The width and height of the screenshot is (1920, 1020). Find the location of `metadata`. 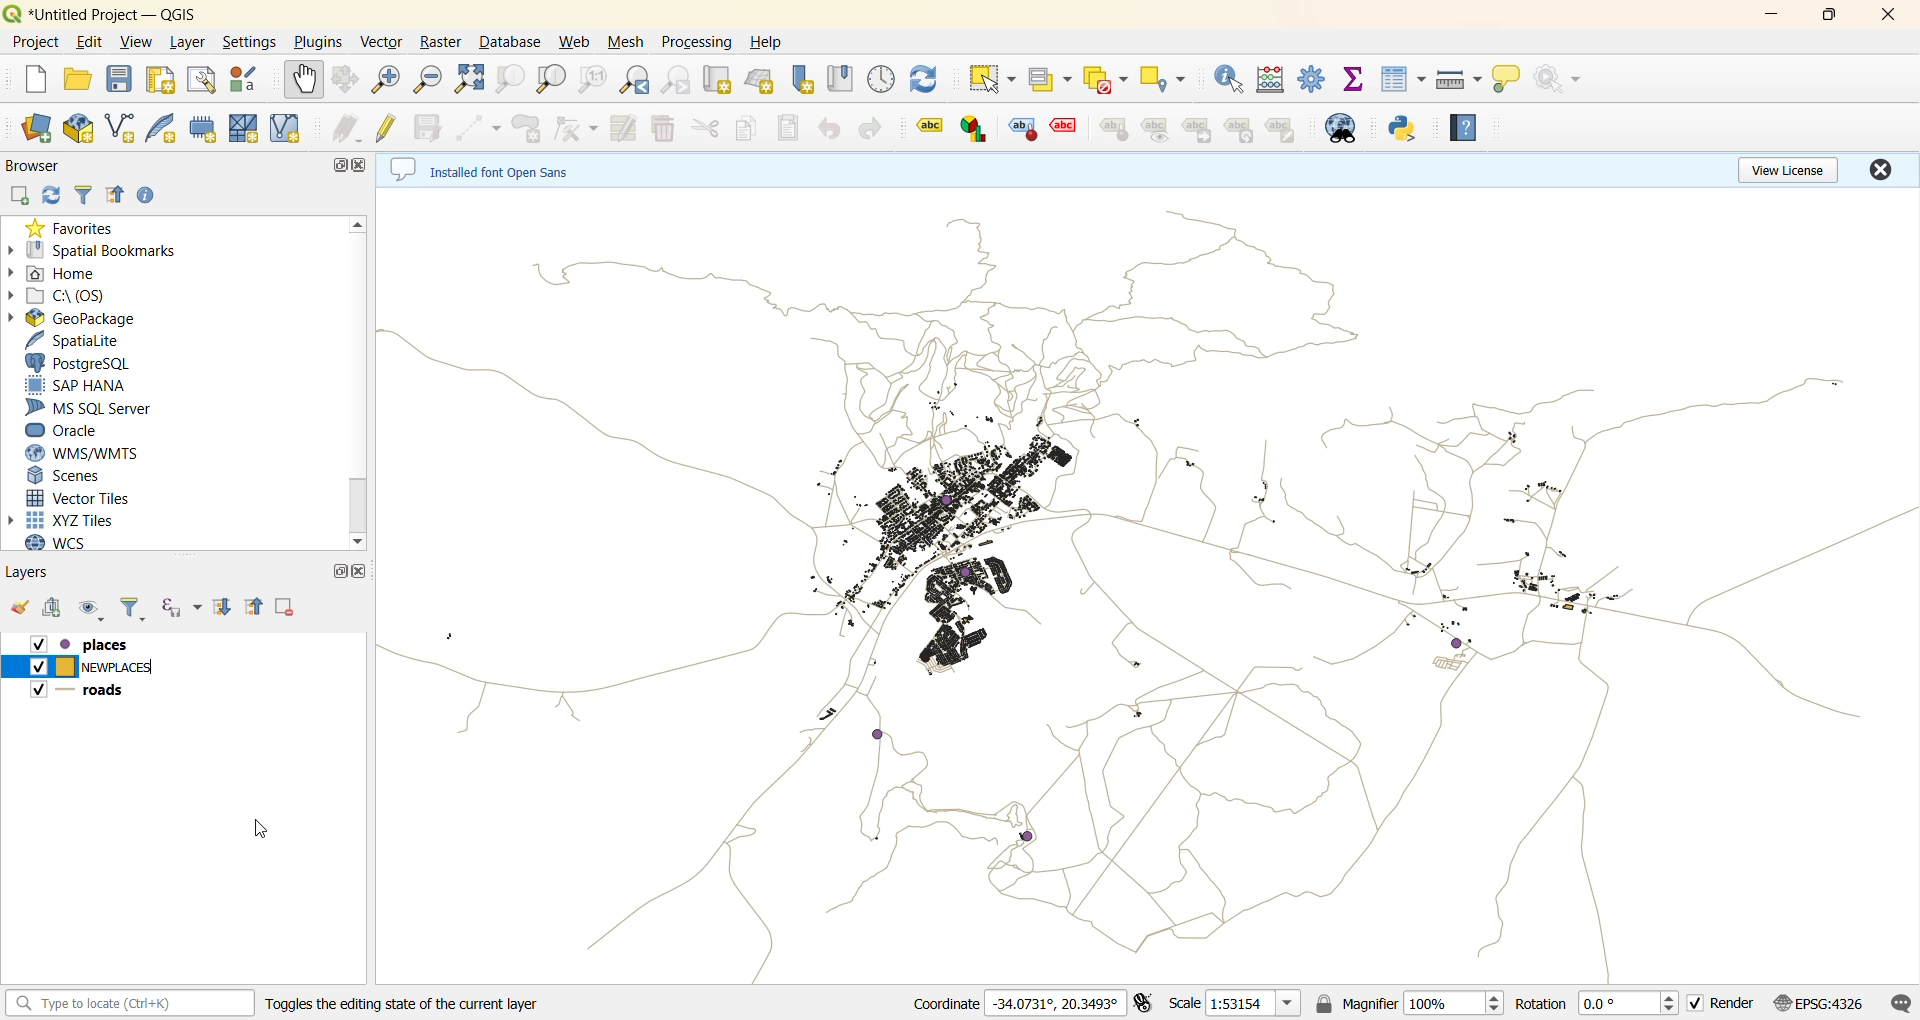

metadata is located at coordinates (495, 168).